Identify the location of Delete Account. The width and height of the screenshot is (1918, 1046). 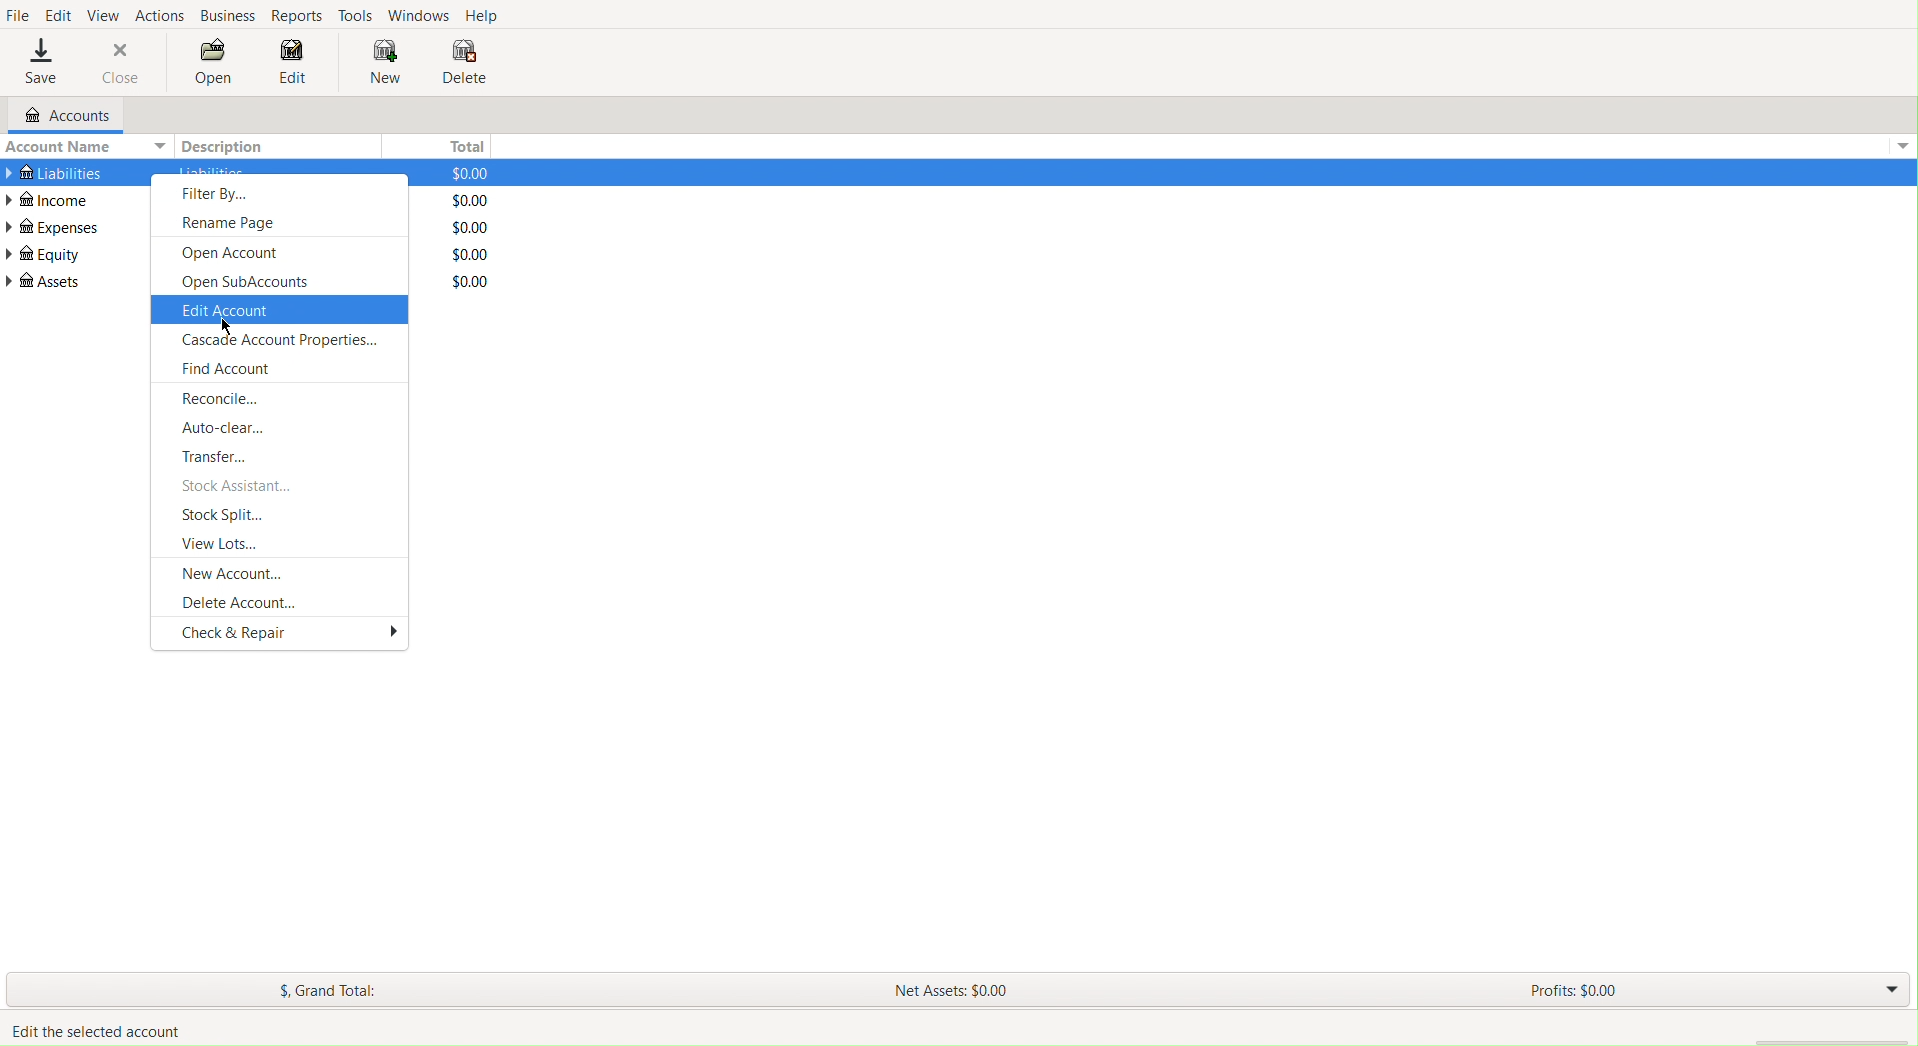
(241, 601).